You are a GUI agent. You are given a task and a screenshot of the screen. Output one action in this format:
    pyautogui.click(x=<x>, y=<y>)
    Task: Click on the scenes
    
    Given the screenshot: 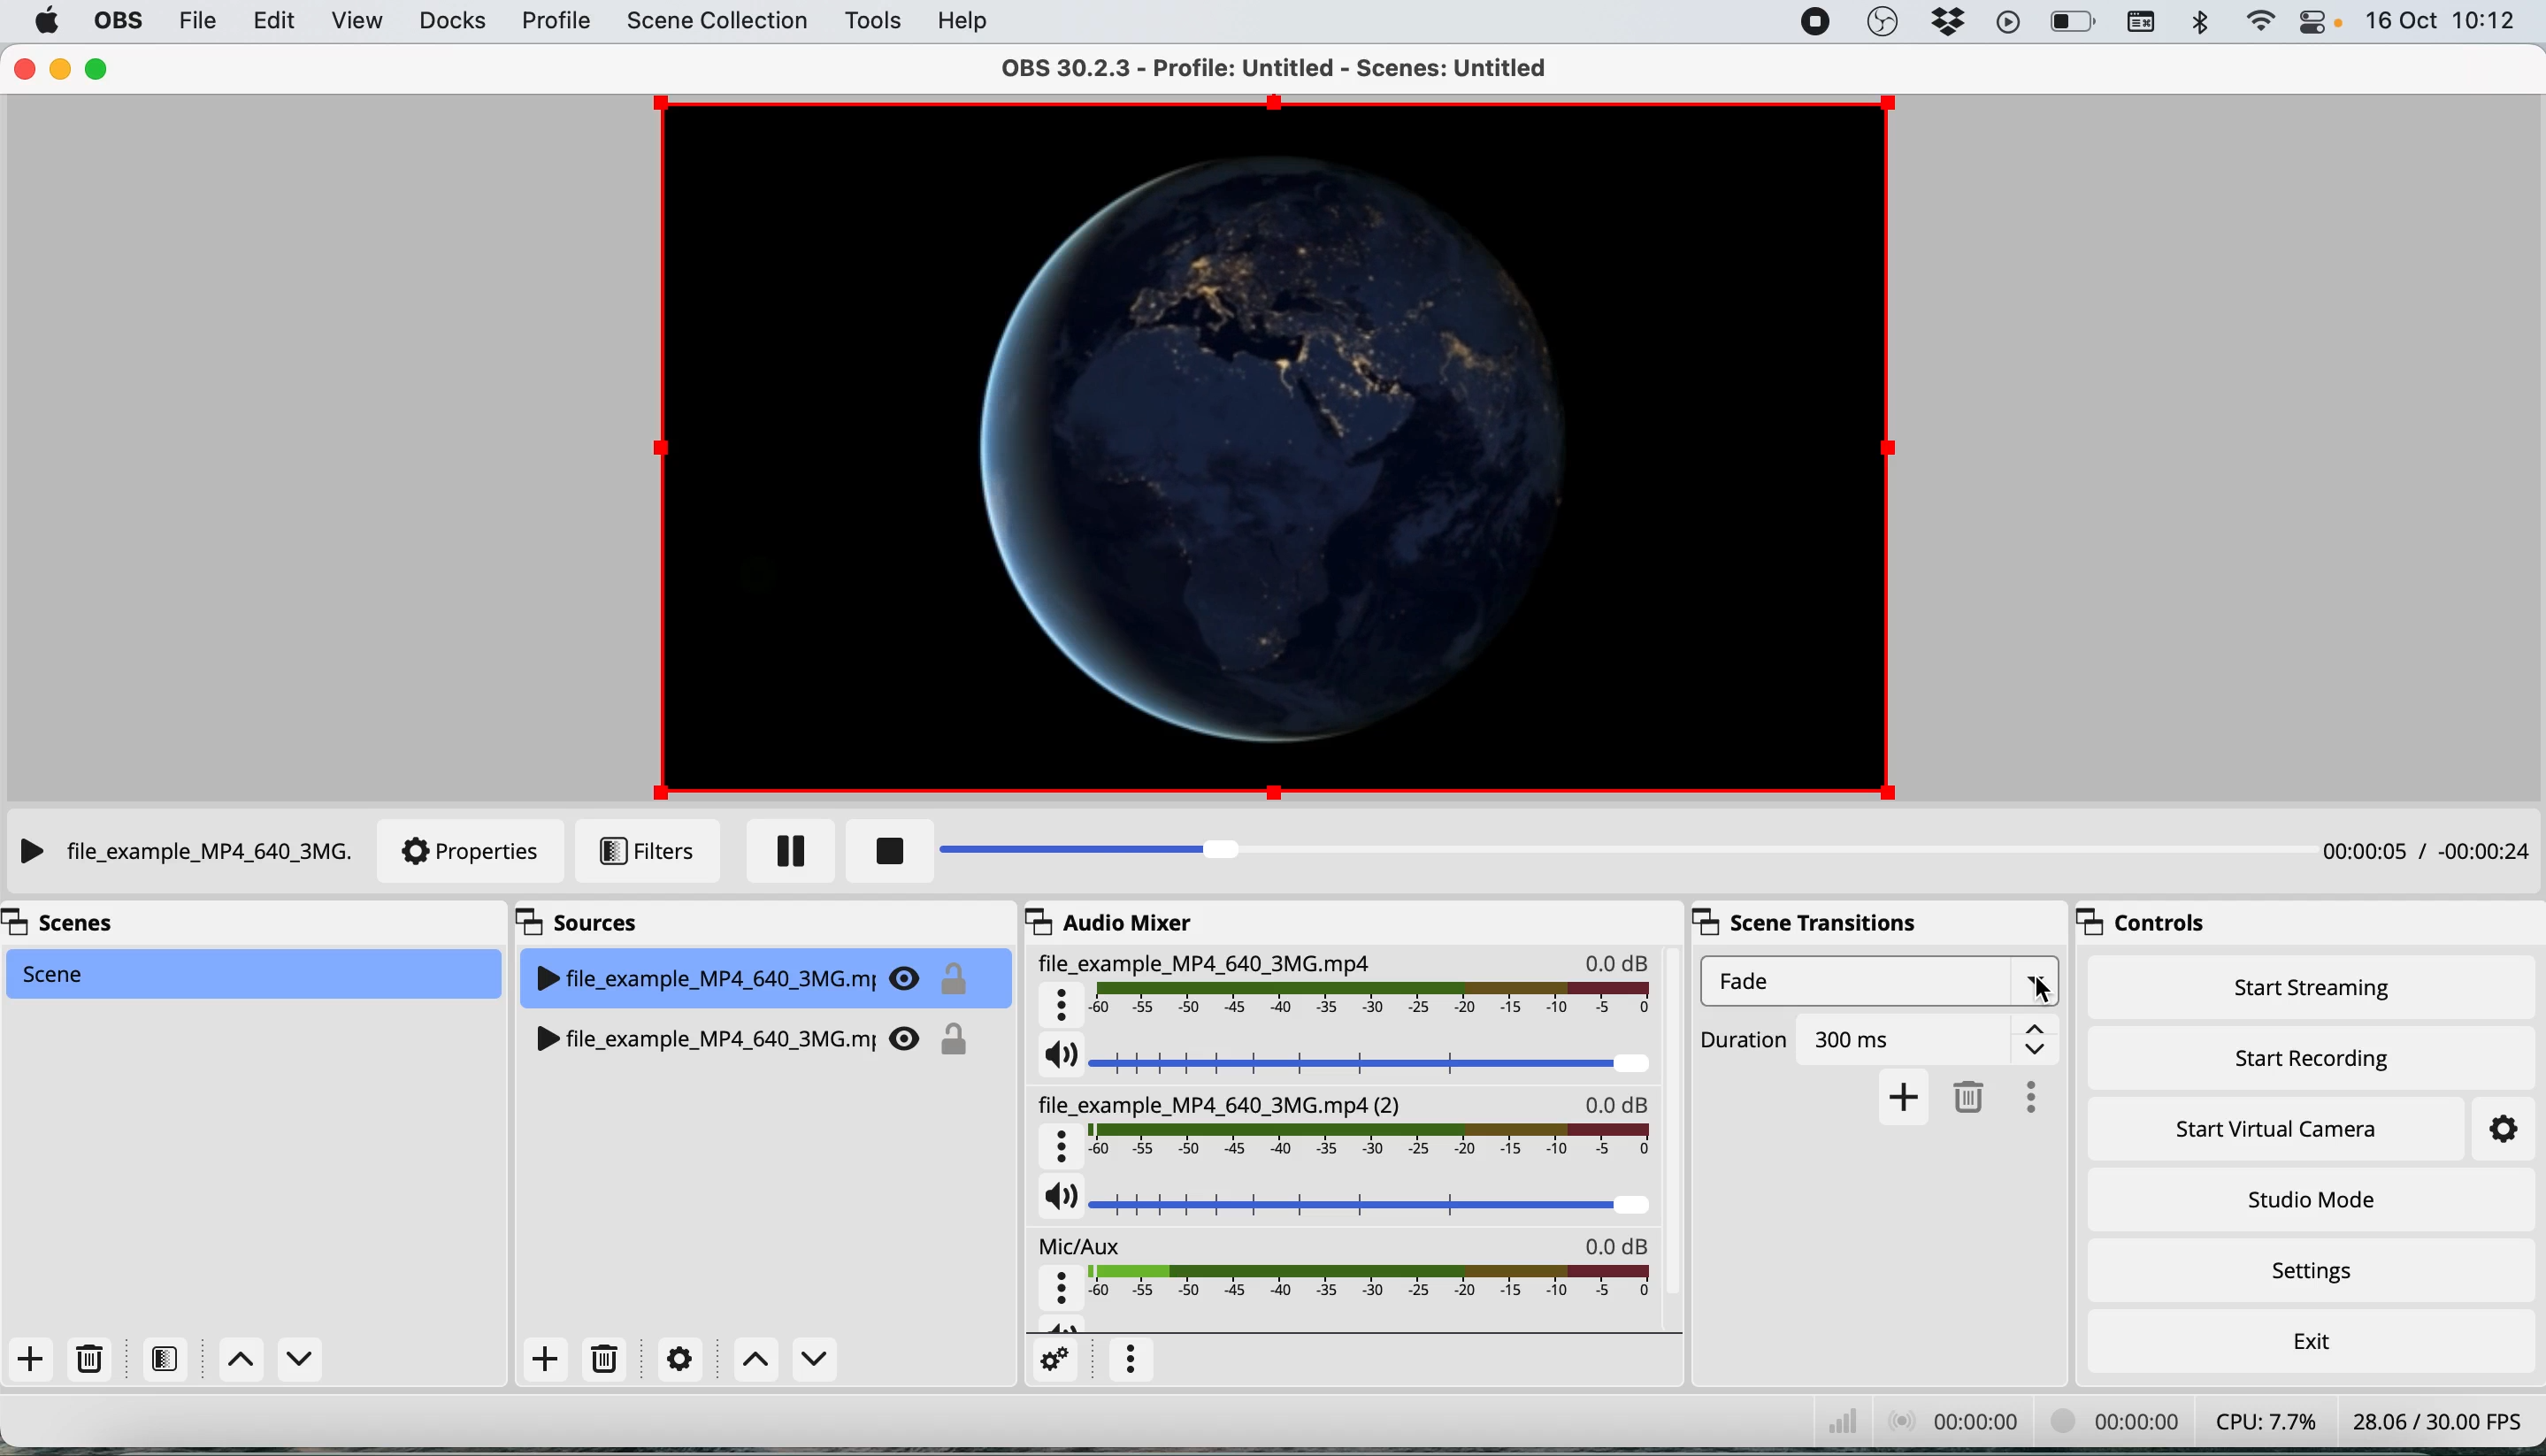 What is the action you would take?
    pyautogui.click(x=69, y=927)
    